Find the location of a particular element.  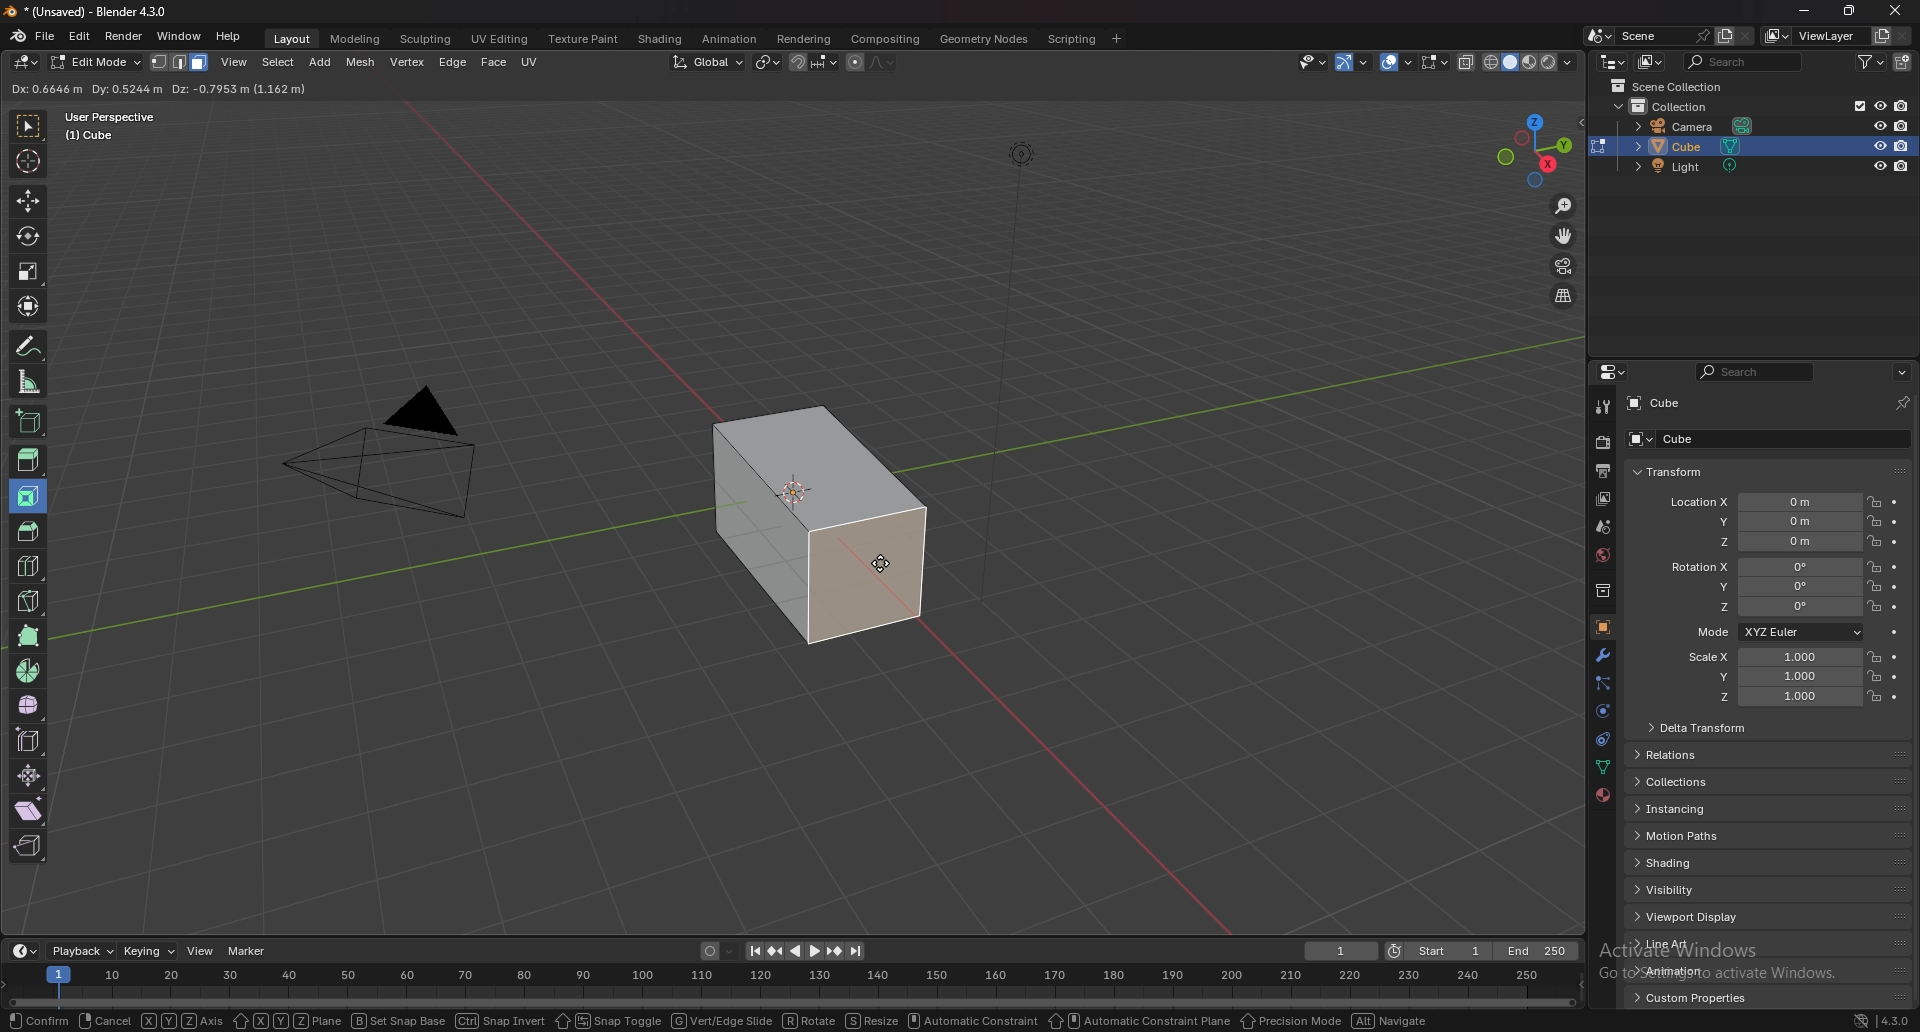

cube is located at coordinates (1695, 146).